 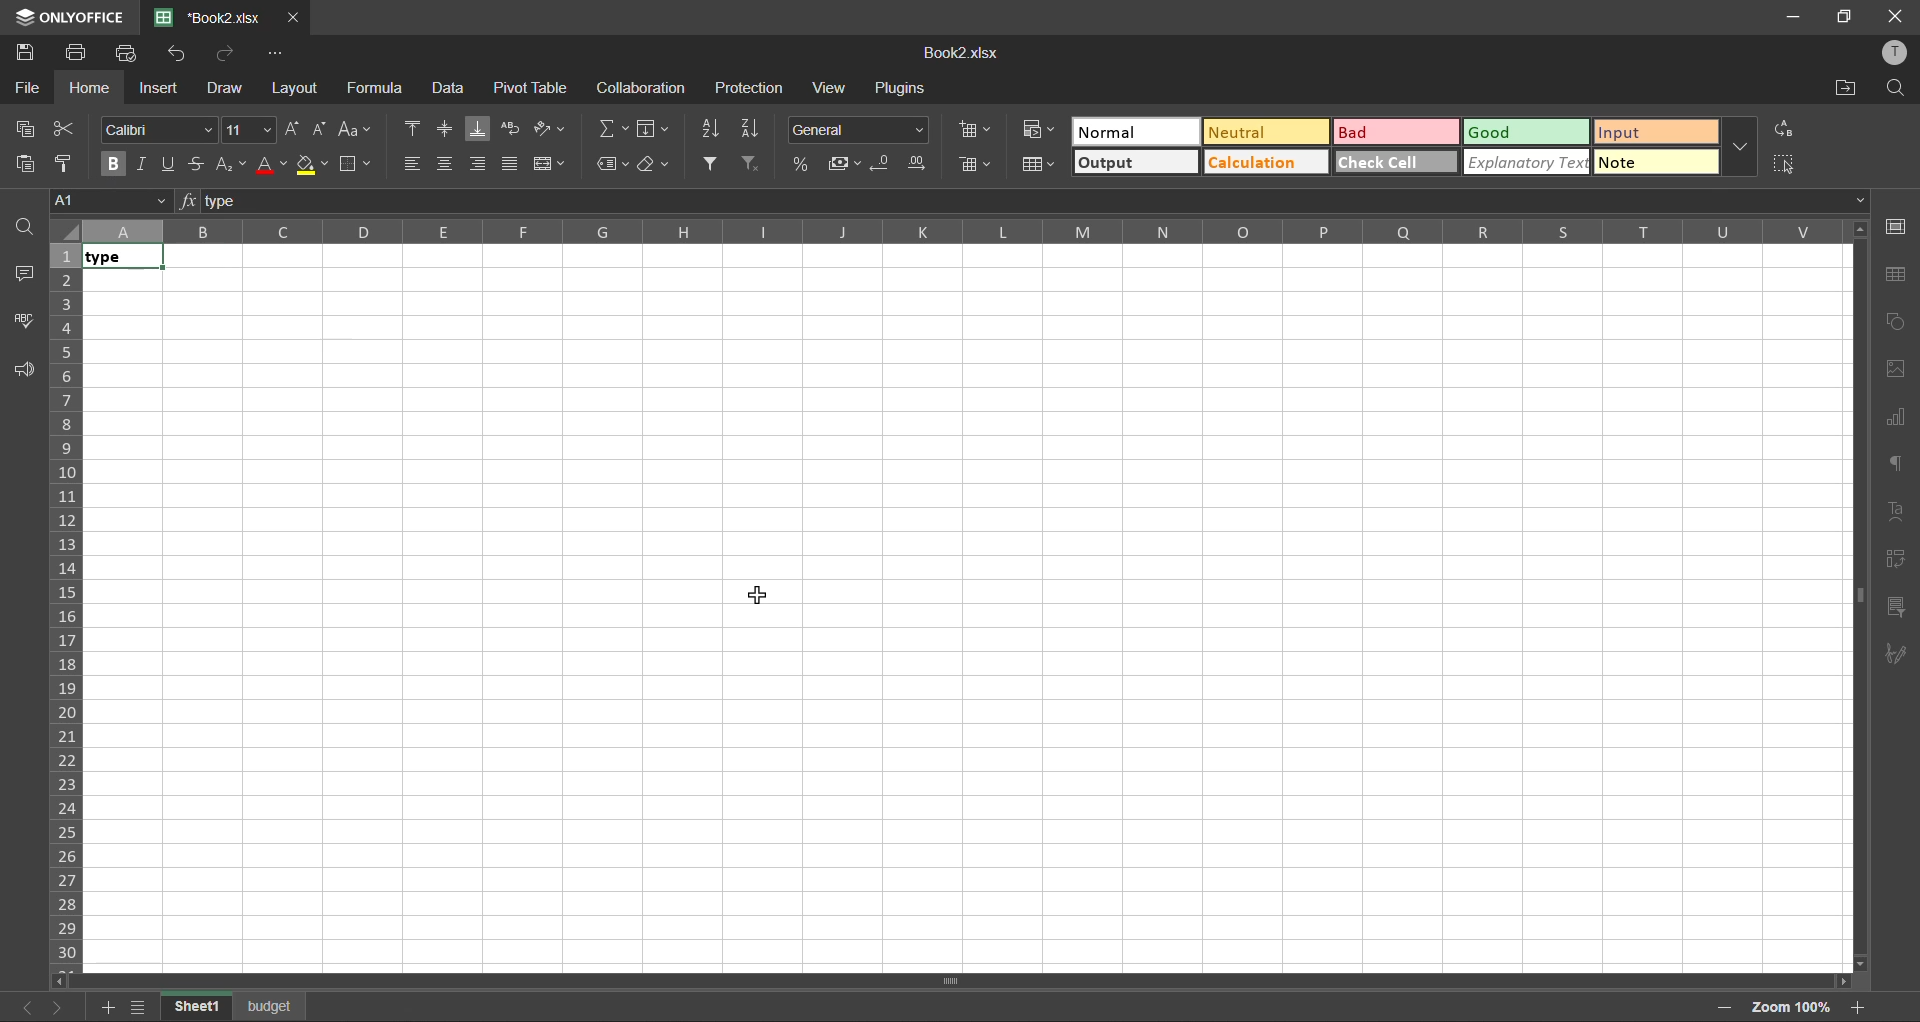 I want to click on file, so click(x=28, y=86).